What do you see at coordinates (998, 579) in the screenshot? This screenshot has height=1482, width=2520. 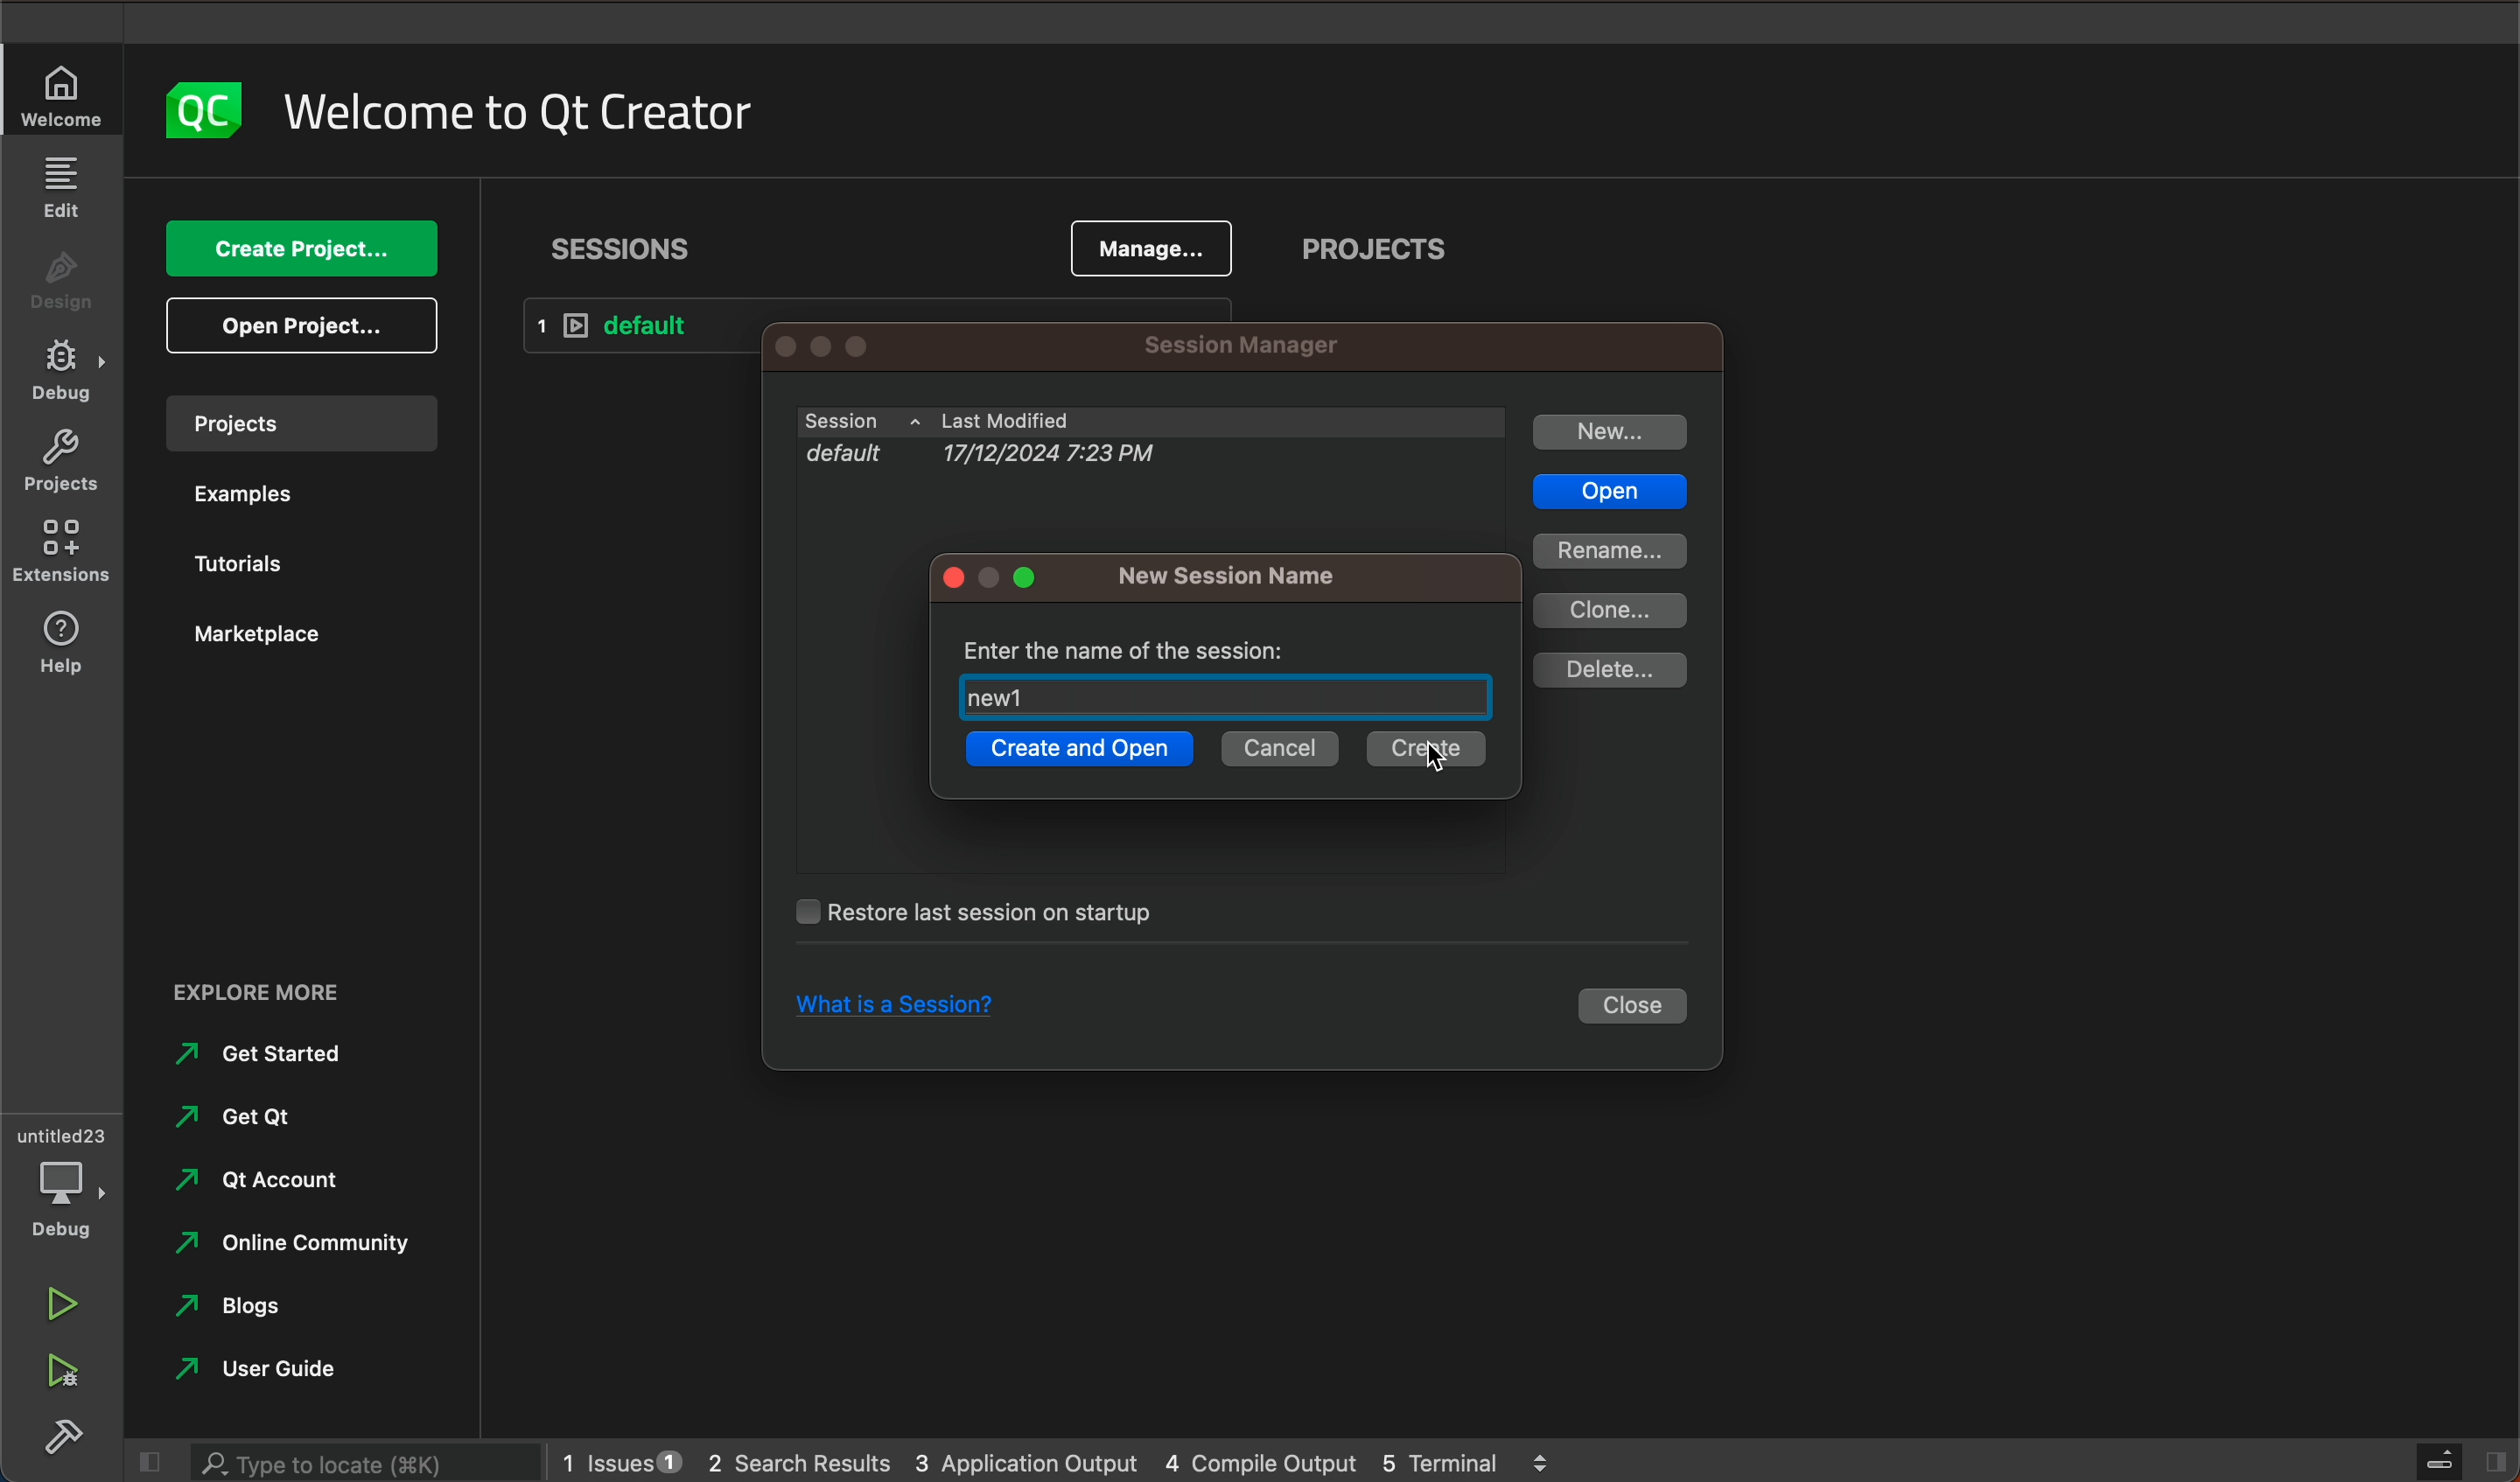 I see `window control` at bounding box center [998, 579].